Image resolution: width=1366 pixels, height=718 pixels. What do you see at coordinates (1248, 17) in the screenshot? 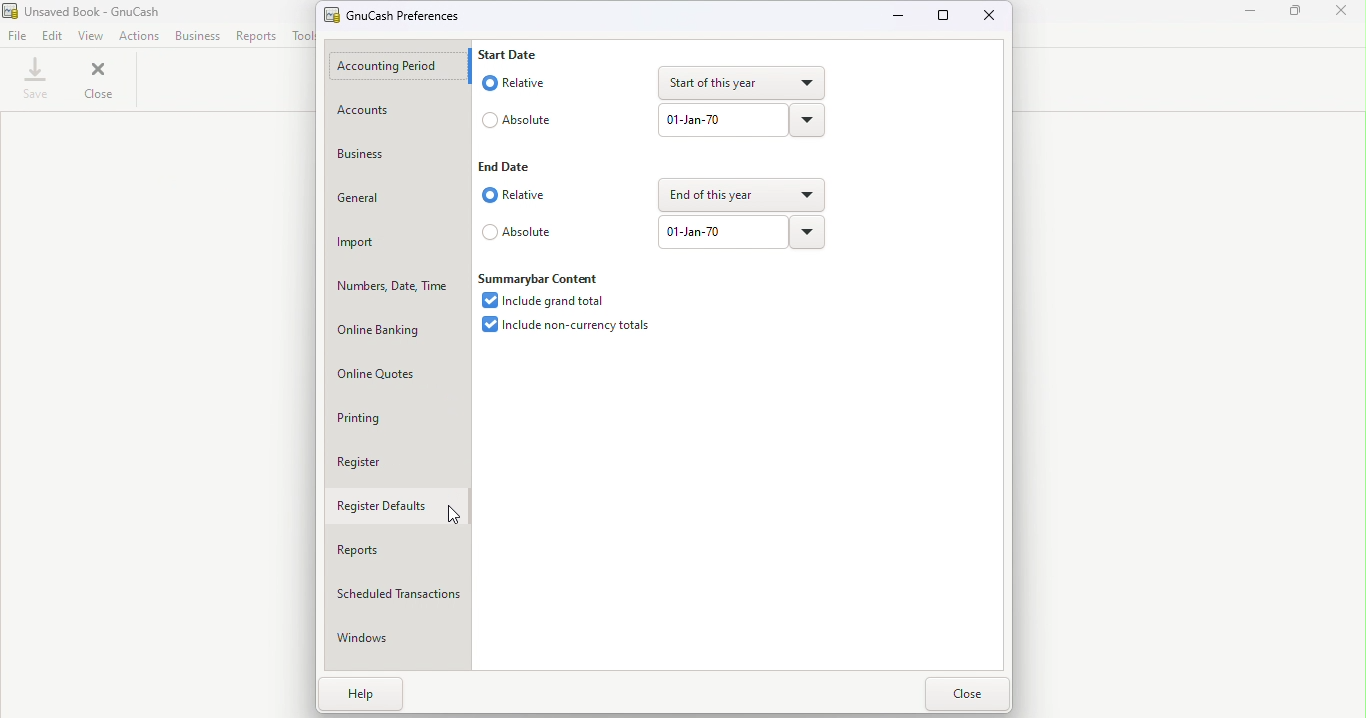
I see `Minimize` at bounding box center [1248, 17].